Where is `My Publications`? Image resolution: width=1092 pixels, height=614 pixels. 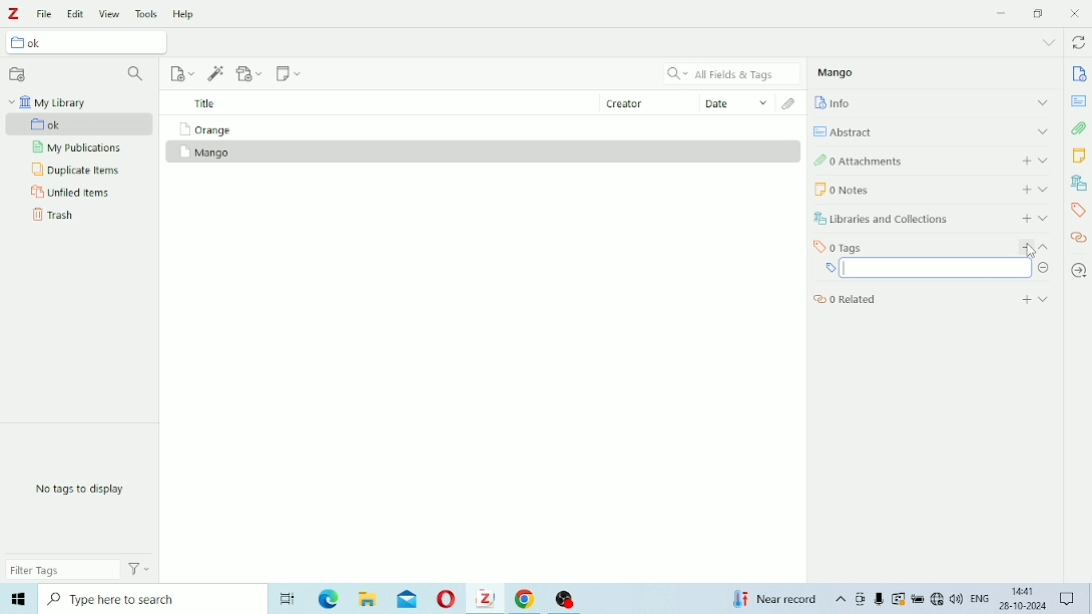 My Publications is located at coordinates (78, 148).